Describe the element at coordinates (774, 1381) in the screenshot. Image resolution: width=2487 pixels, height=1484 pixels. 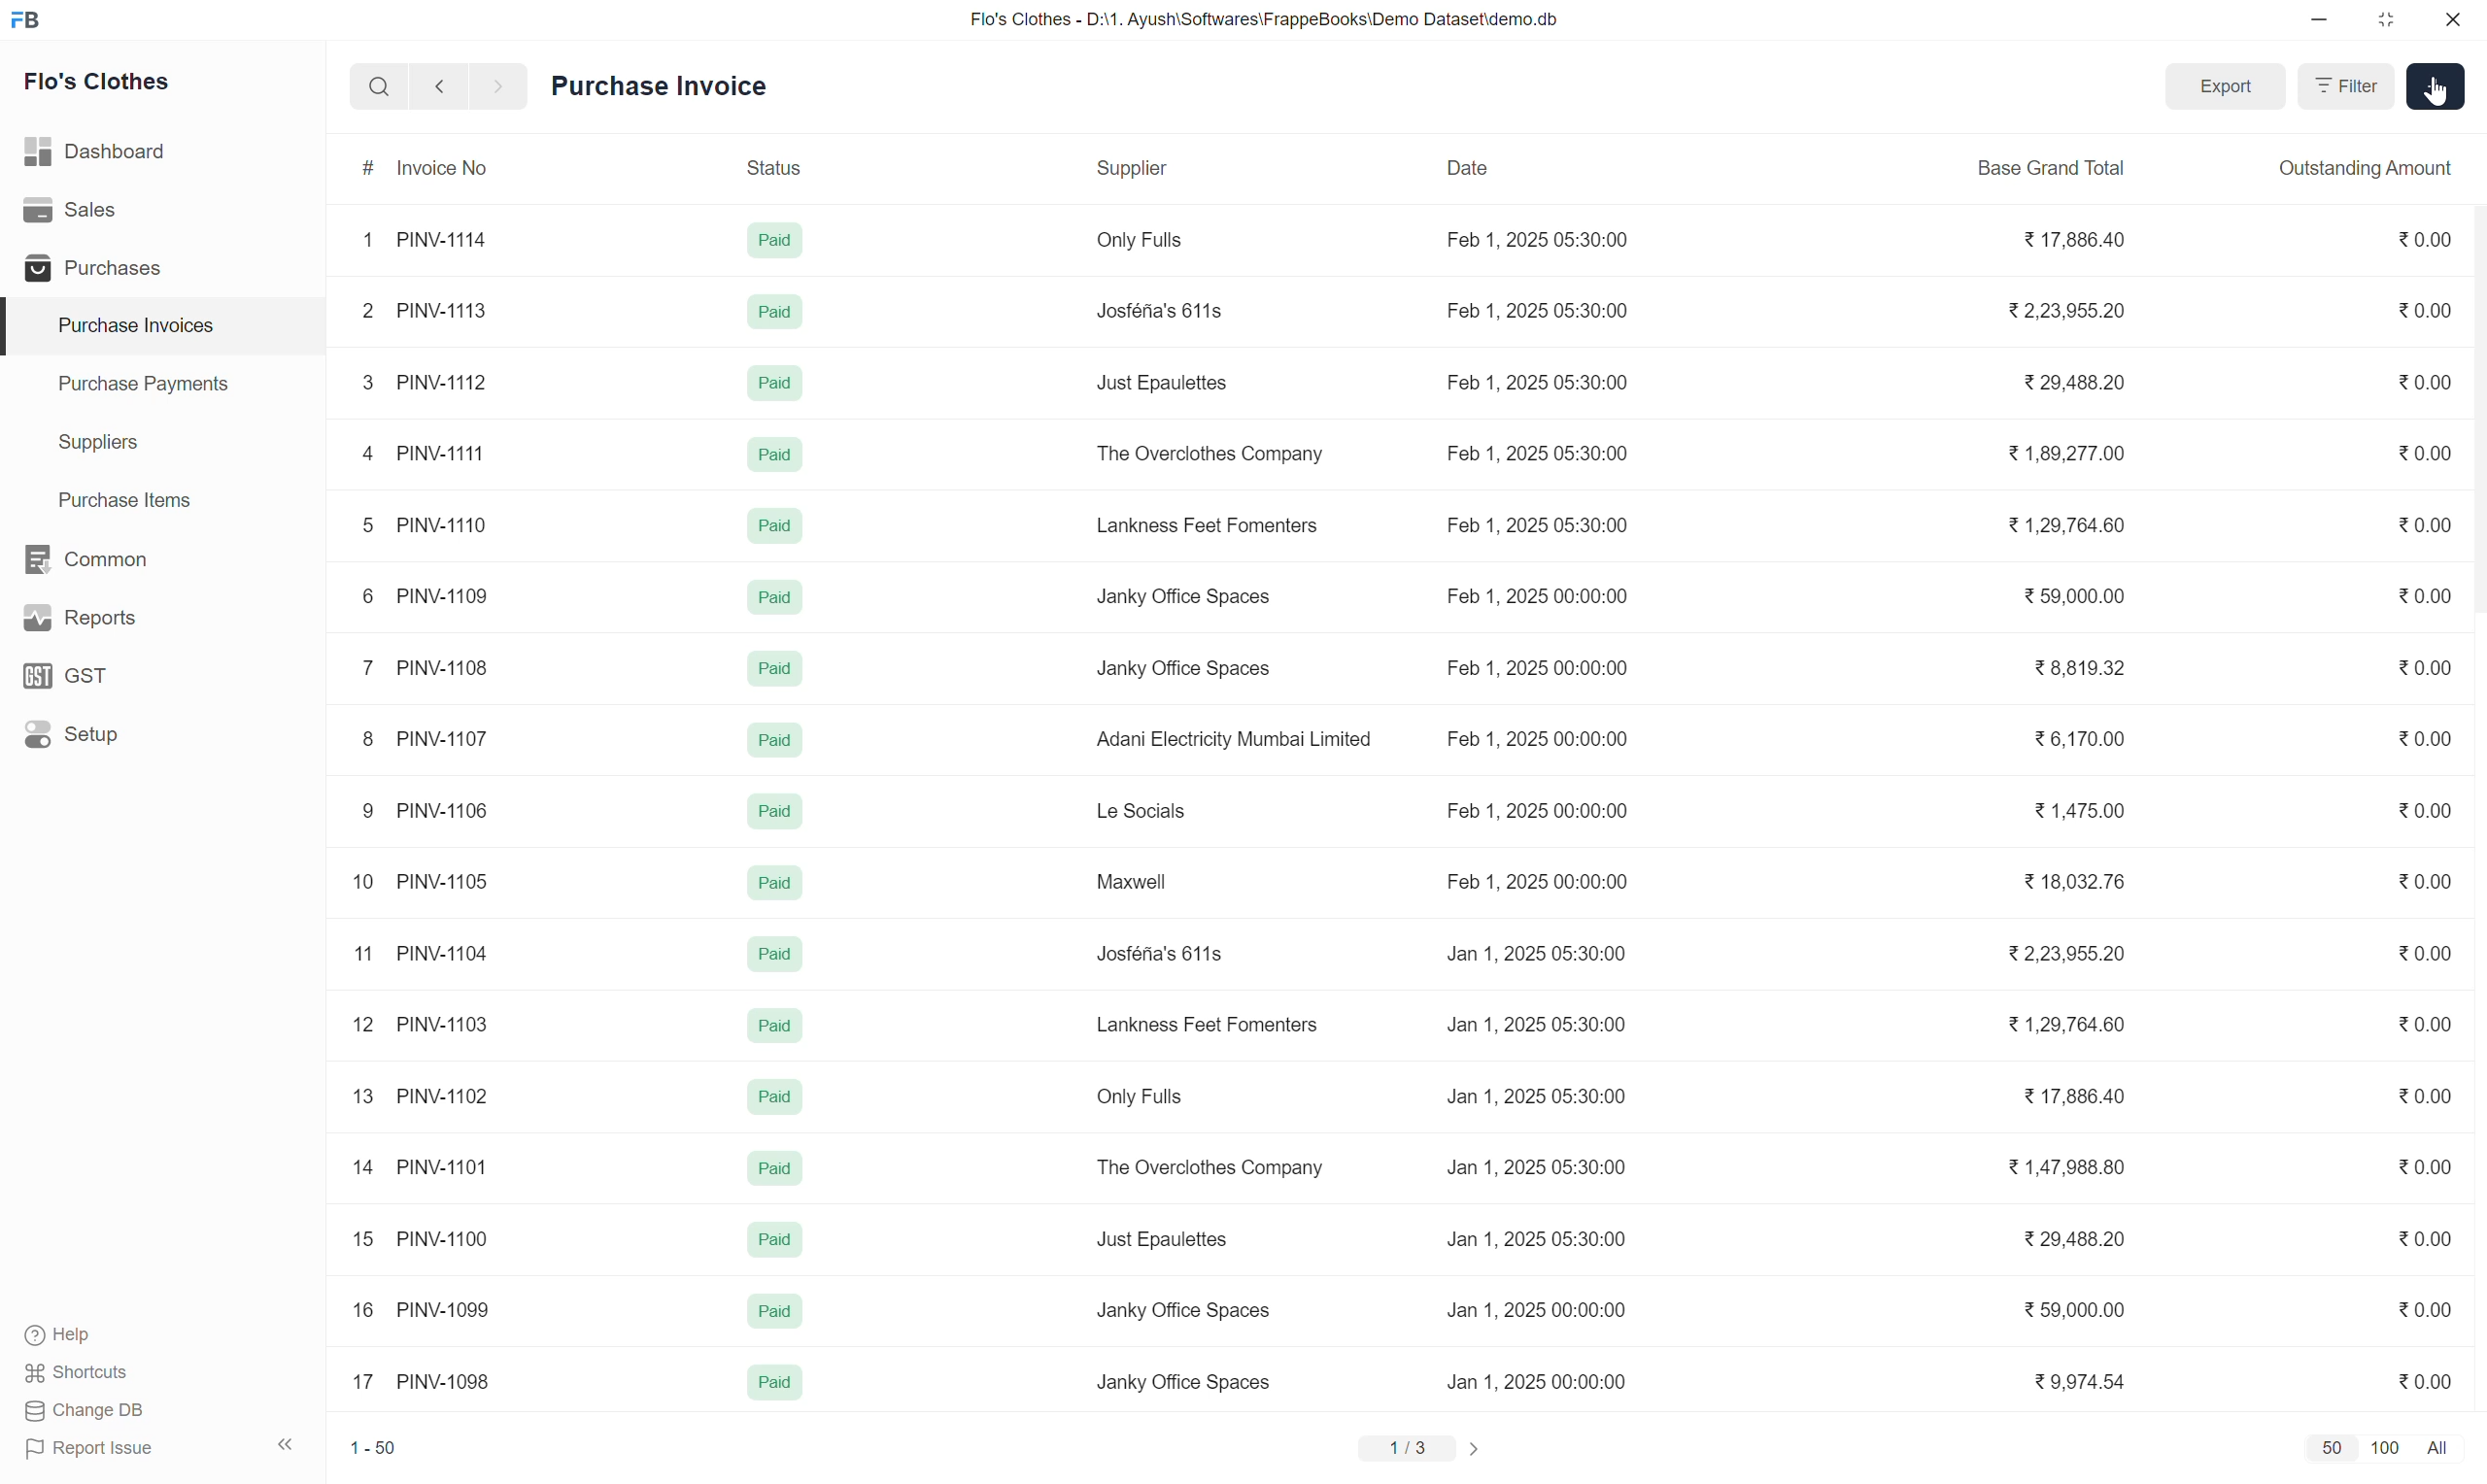
I see `Paid` at that location.